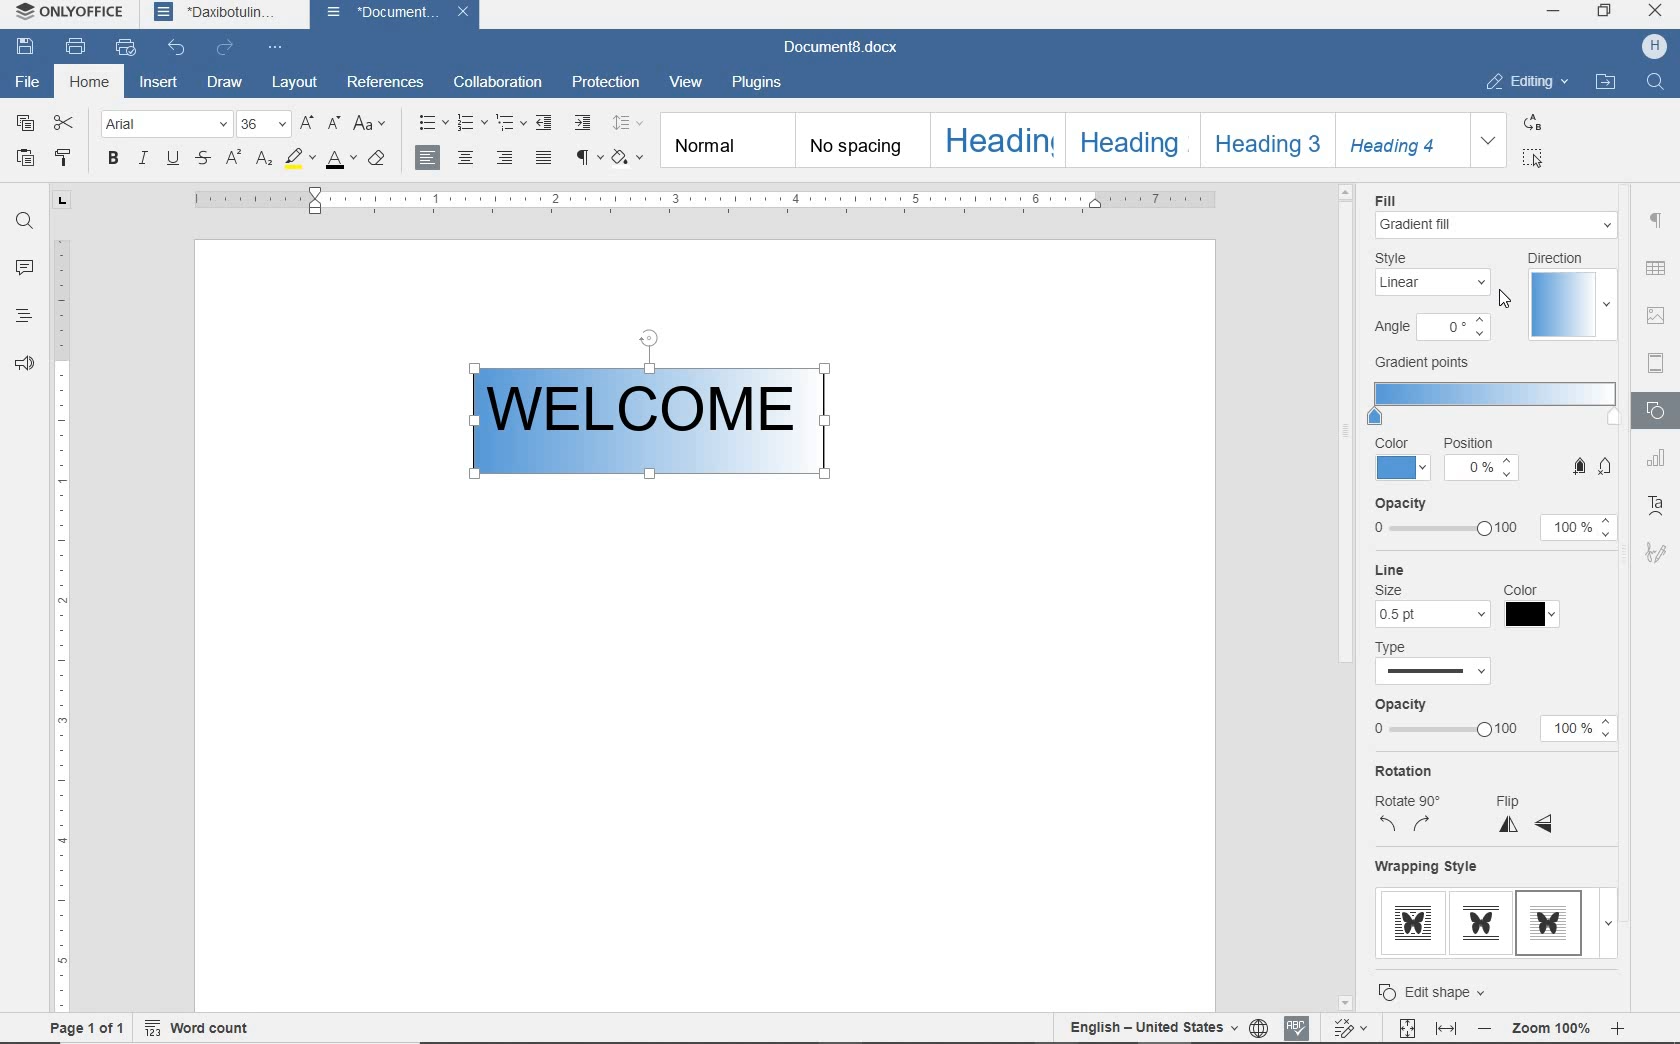  What do you see at coordinates (1607, 13) in the screenshot?
I see `RESTORE DOWN` at bounding box center [1607, 13].